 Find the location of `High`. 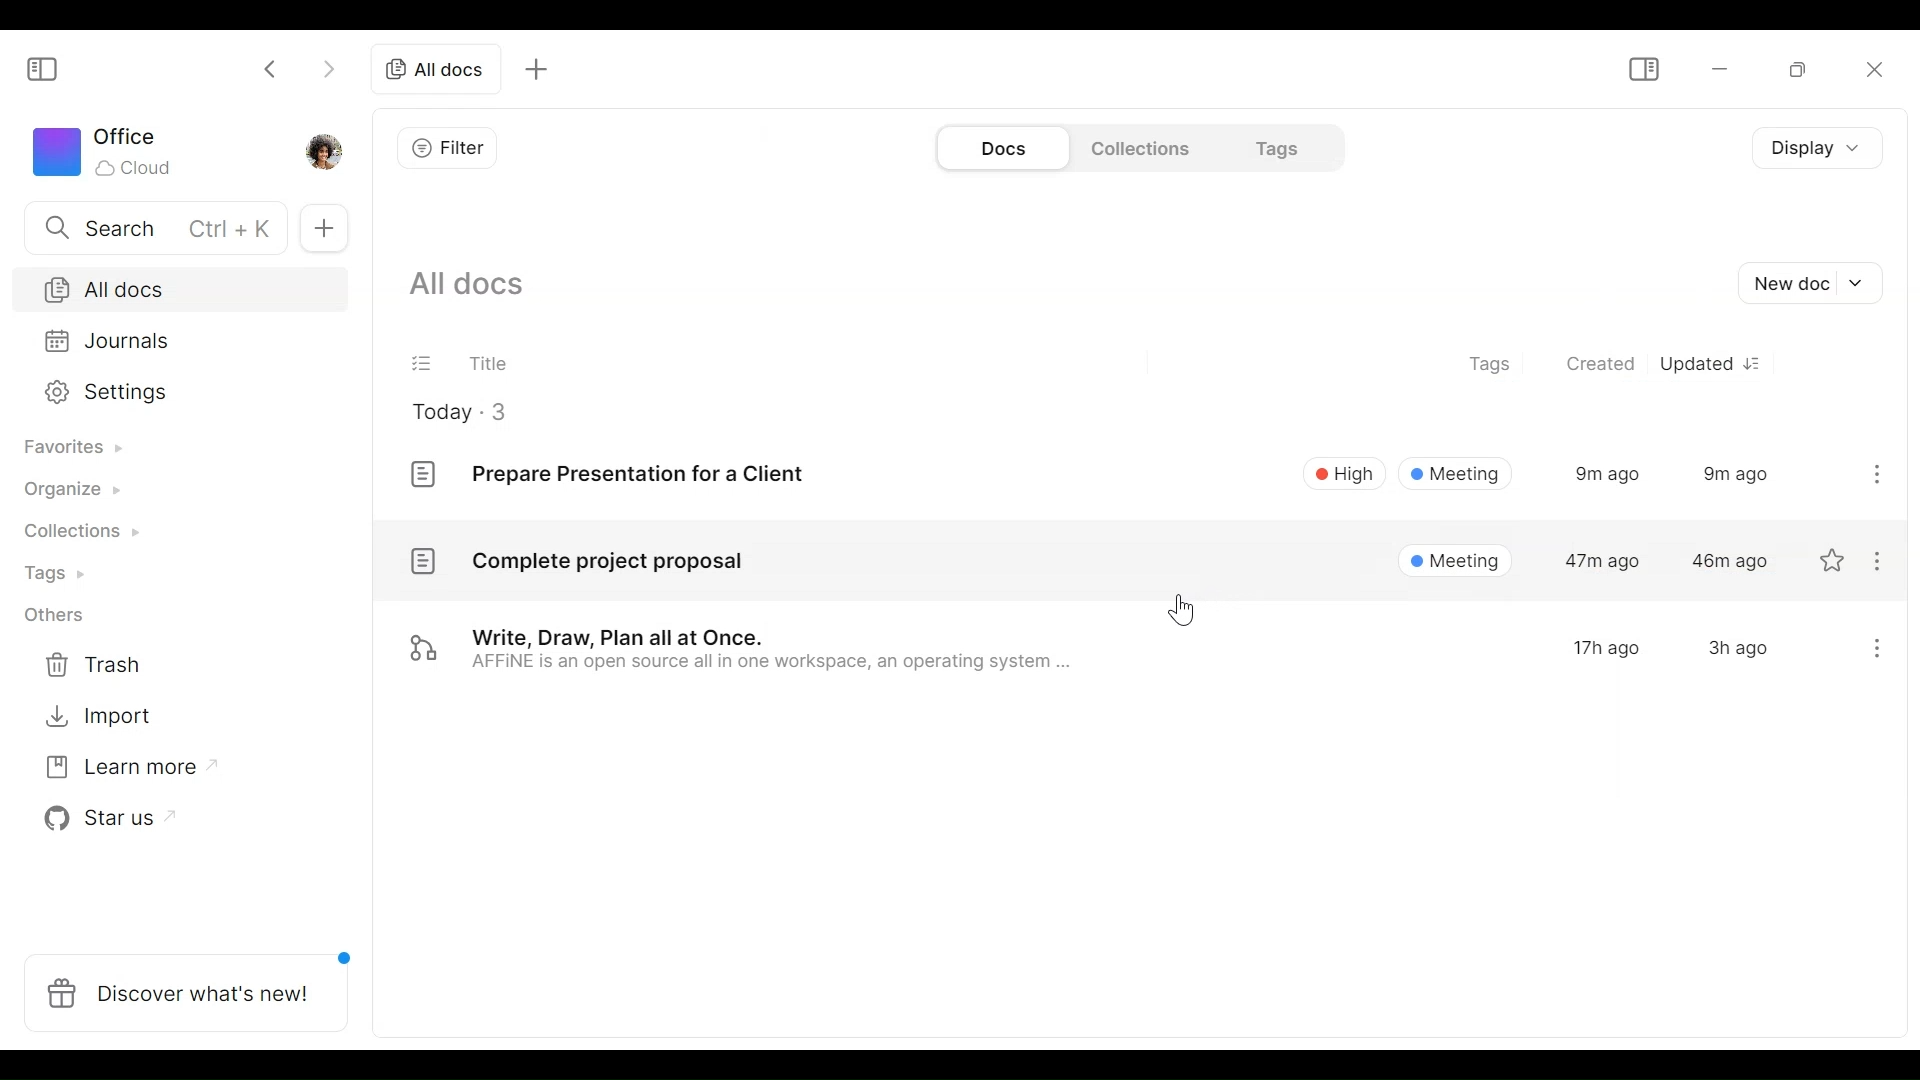

High is located at coordinates (1345, 476).